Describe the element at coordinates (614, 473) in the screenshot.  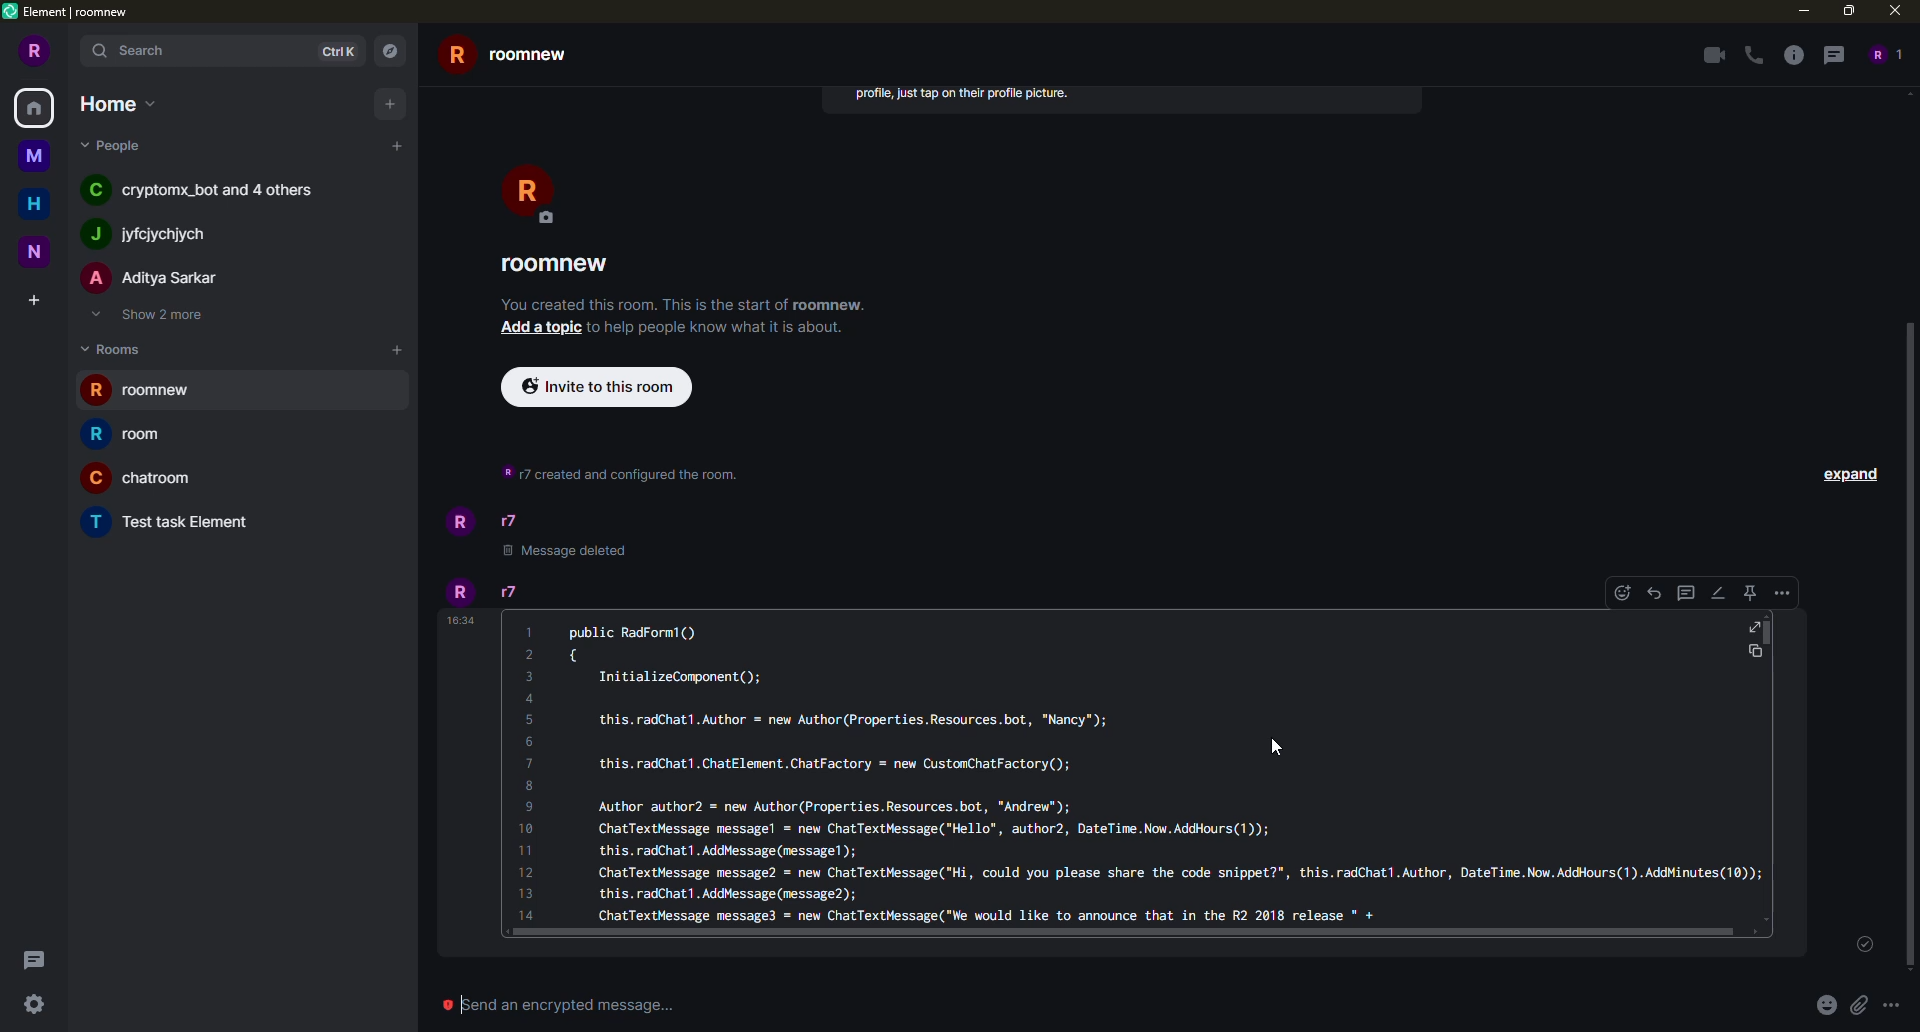
I see `info` at that location.